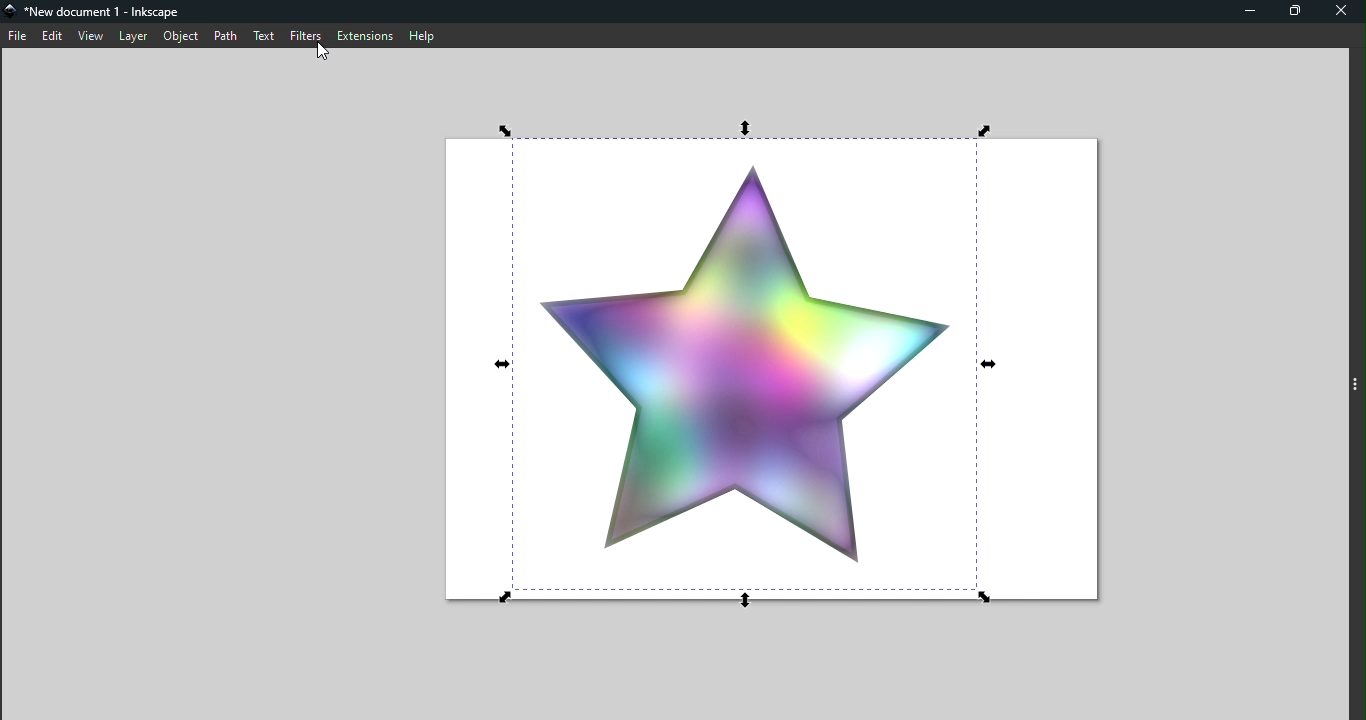 The image size is (1366, 720). What do you see at coordinates (263, 36) in the screenshot?
I see `Text` at bounding box center [263, 36].